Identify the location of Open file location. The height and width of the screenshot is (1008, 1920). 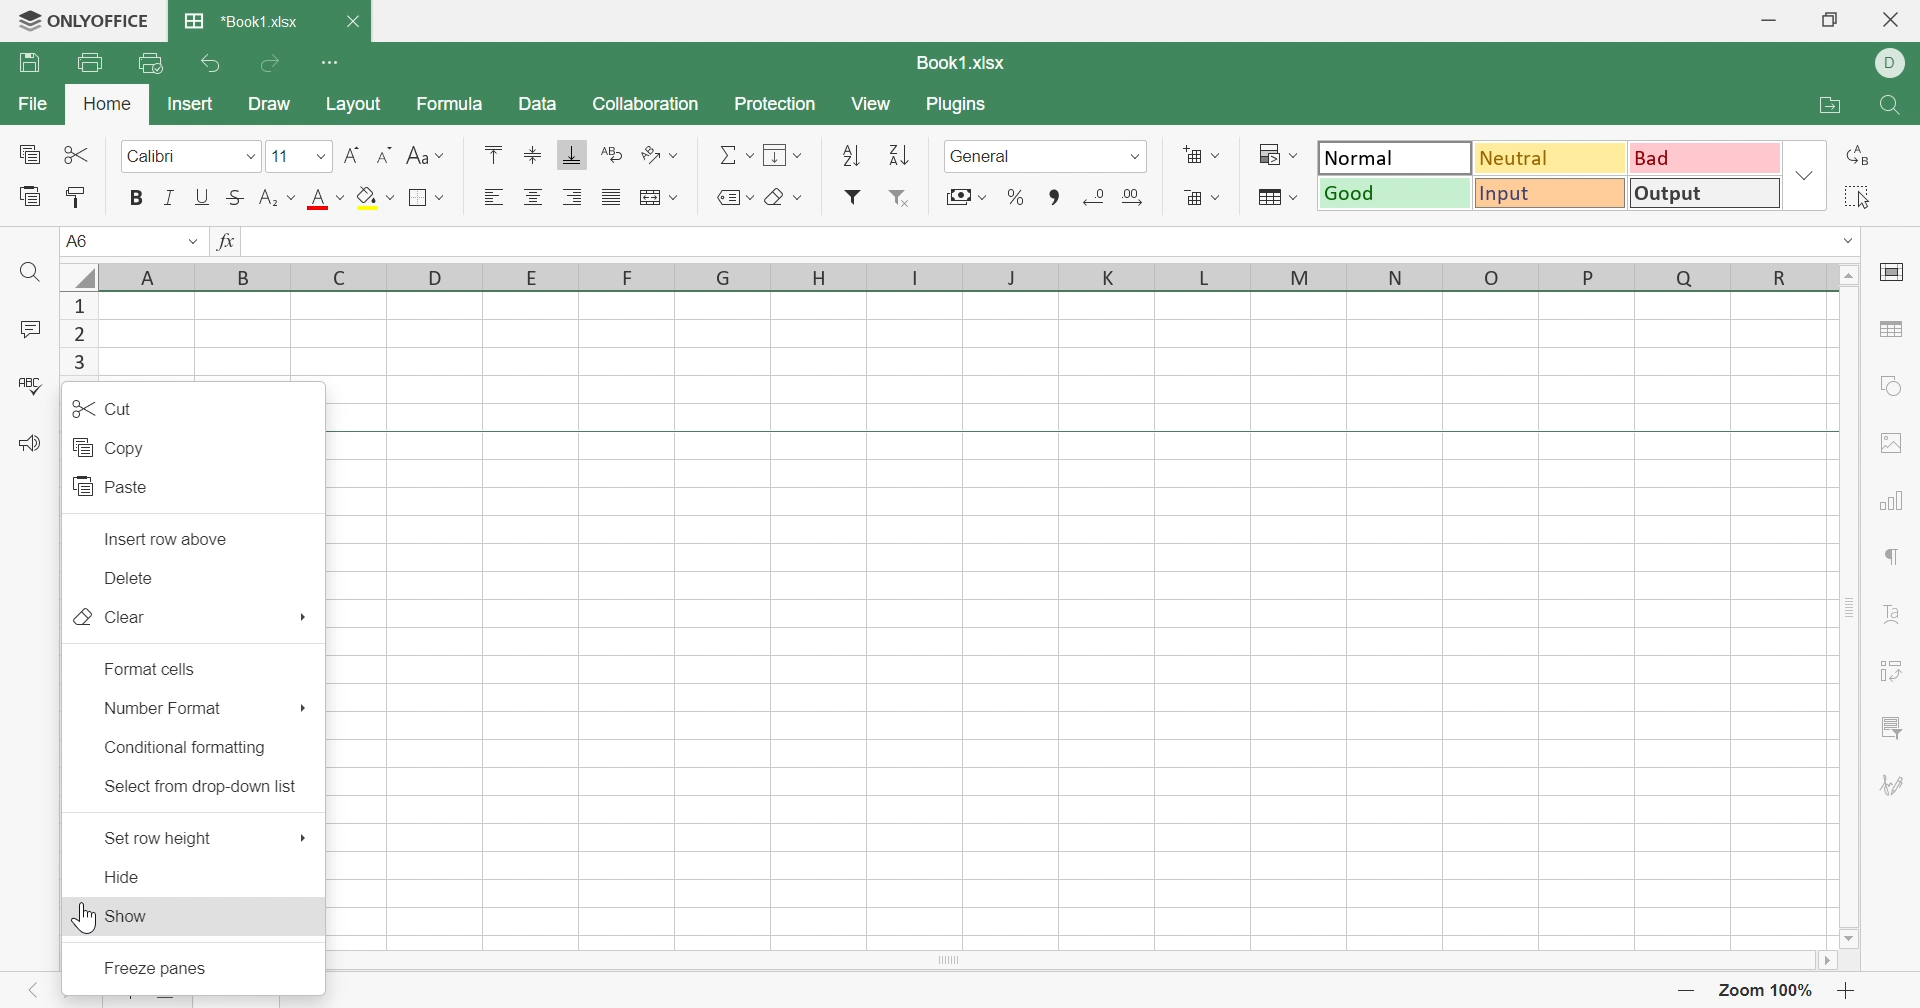
(1829, 107).